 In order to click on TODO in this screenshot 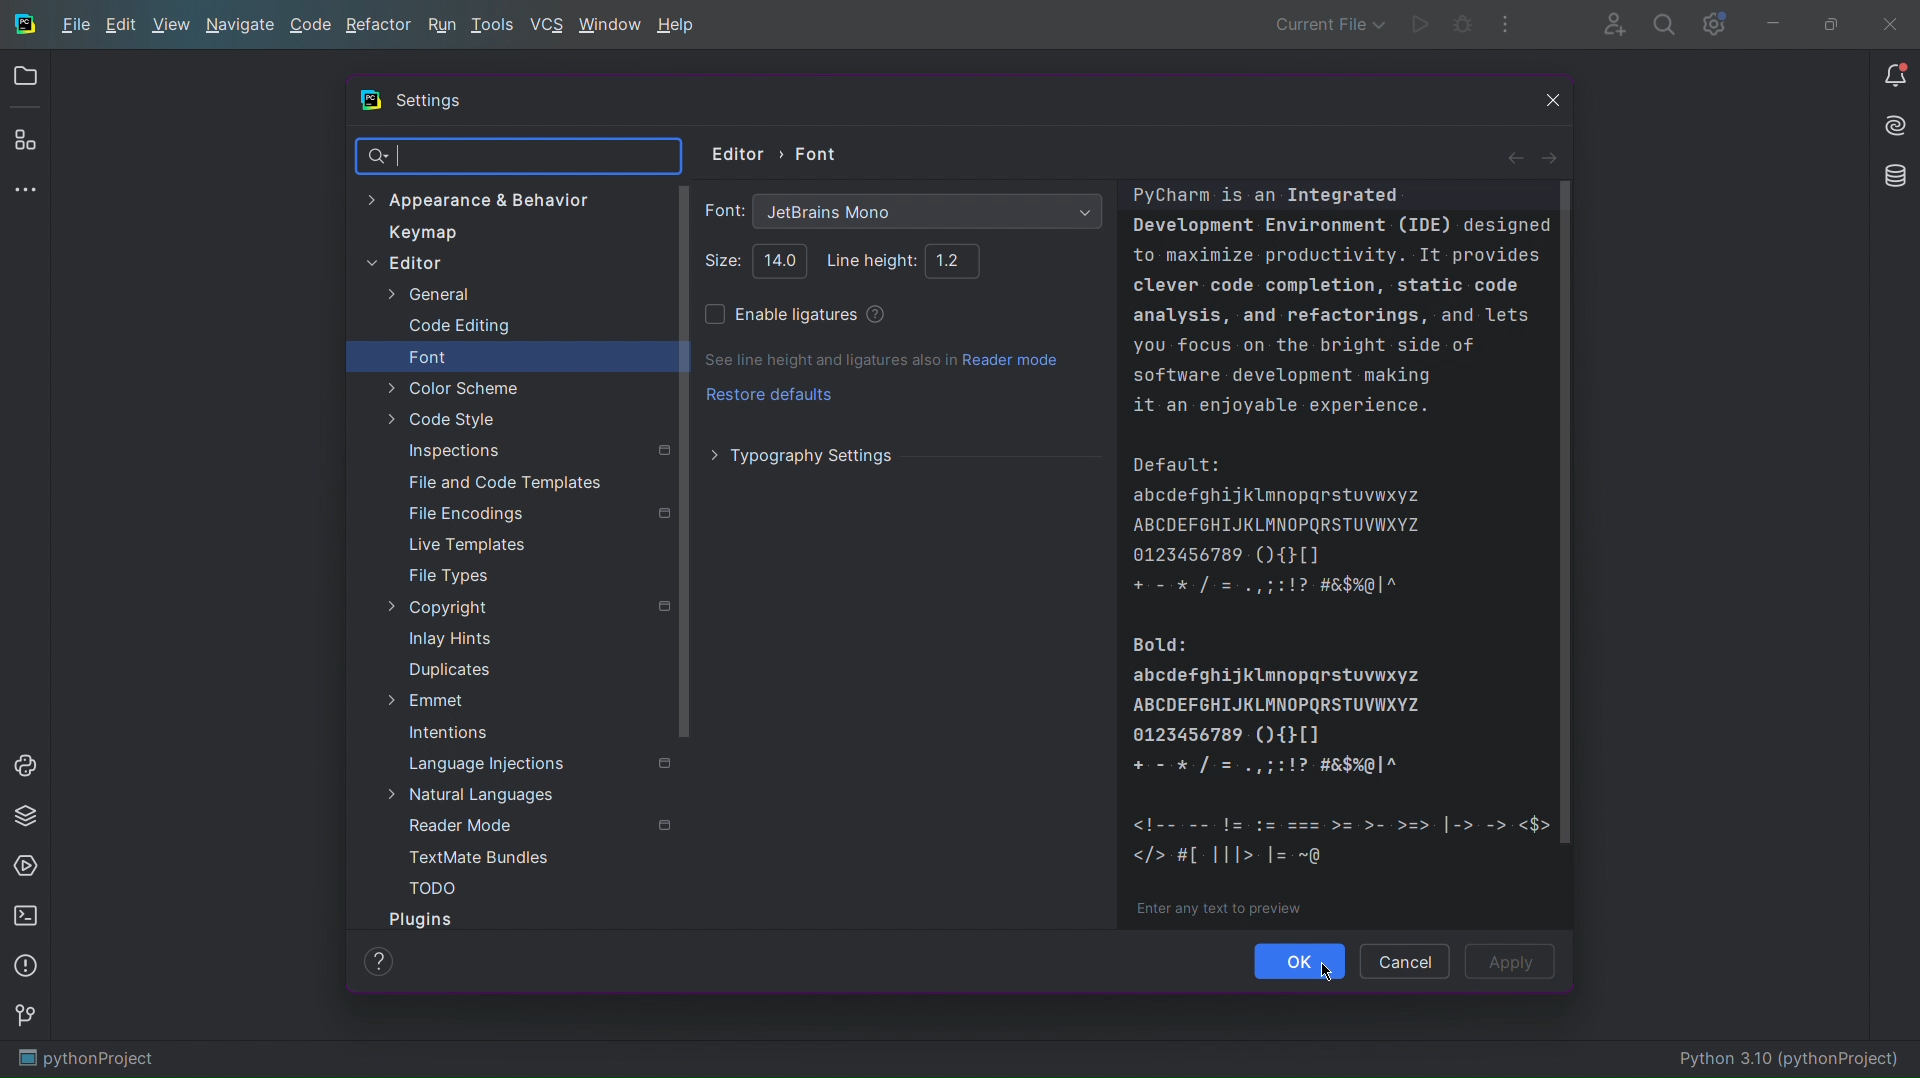, I will do `click(432, 887)`.